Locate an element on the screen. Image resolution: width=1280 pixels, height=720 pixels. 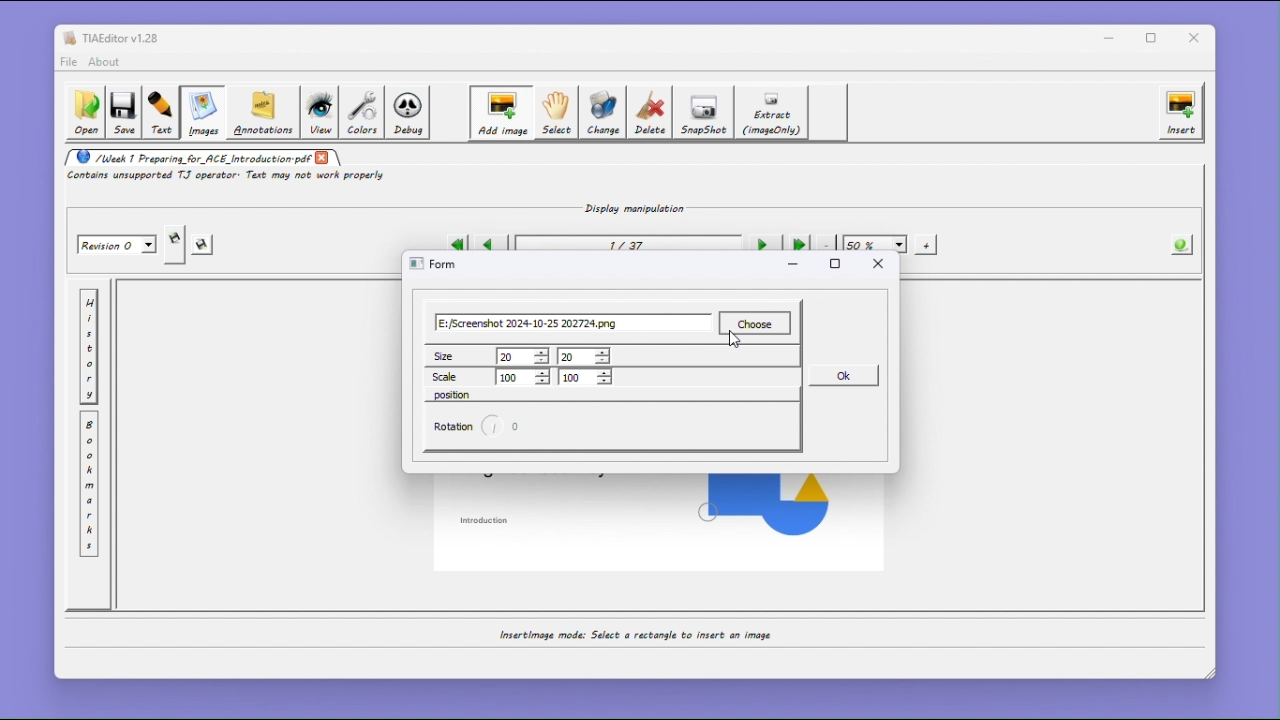
cursor is located at coordinates (731, 344).